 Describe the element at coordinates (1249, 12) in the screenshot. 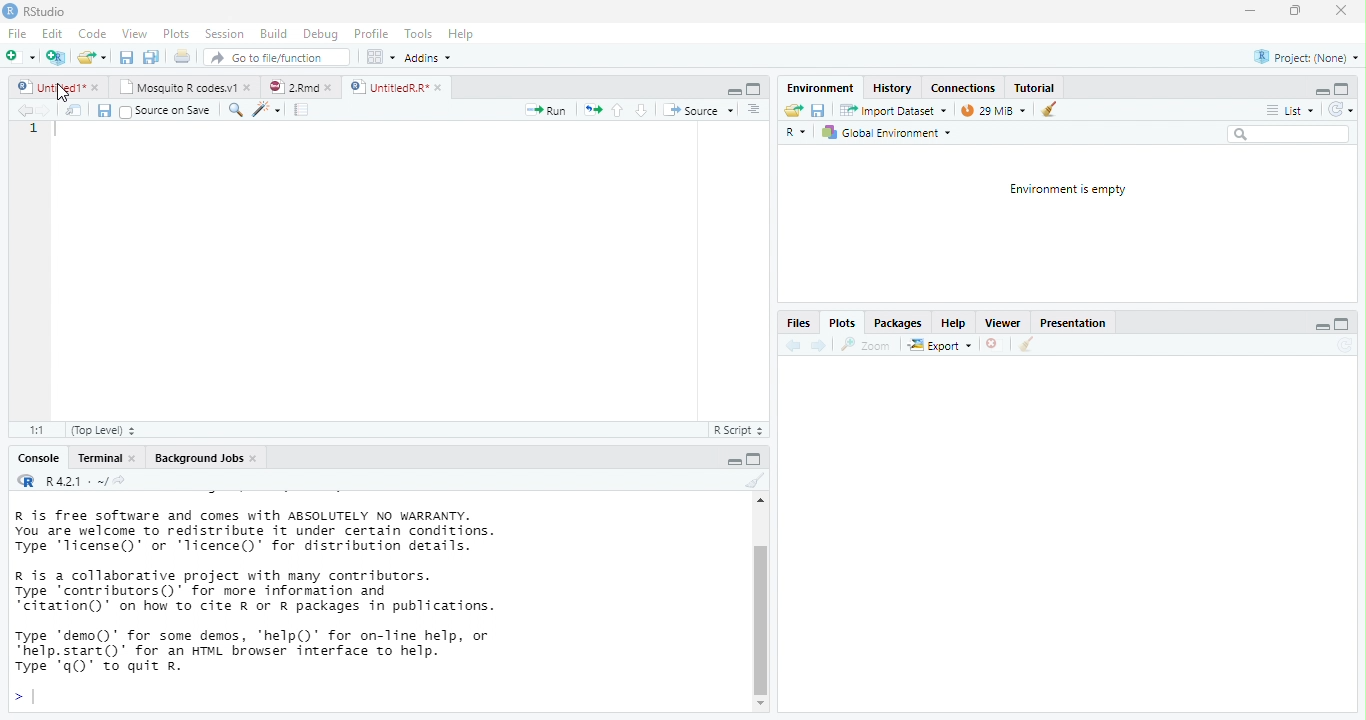

I see `minimize` at that location.